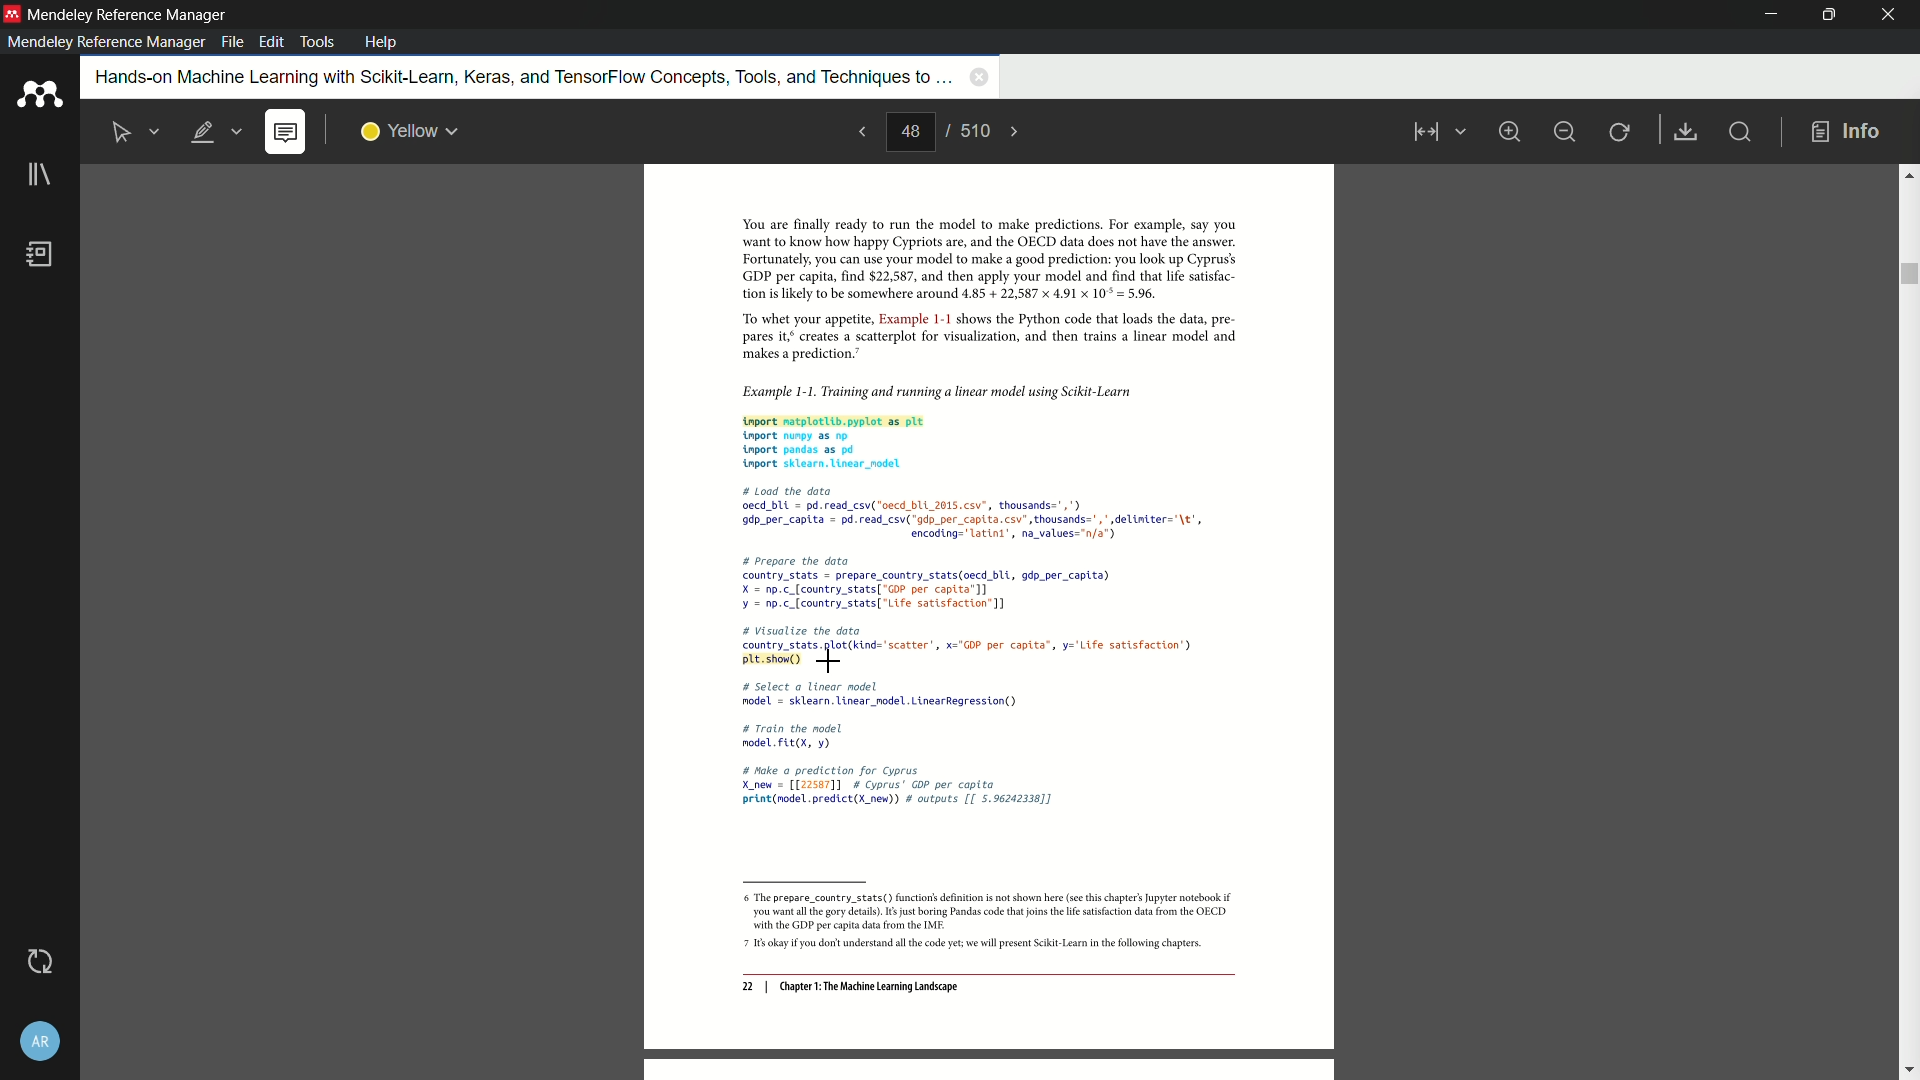 The width and height of the screenshot is (1920, 1080). I want to click on close, so click(1890, 15).